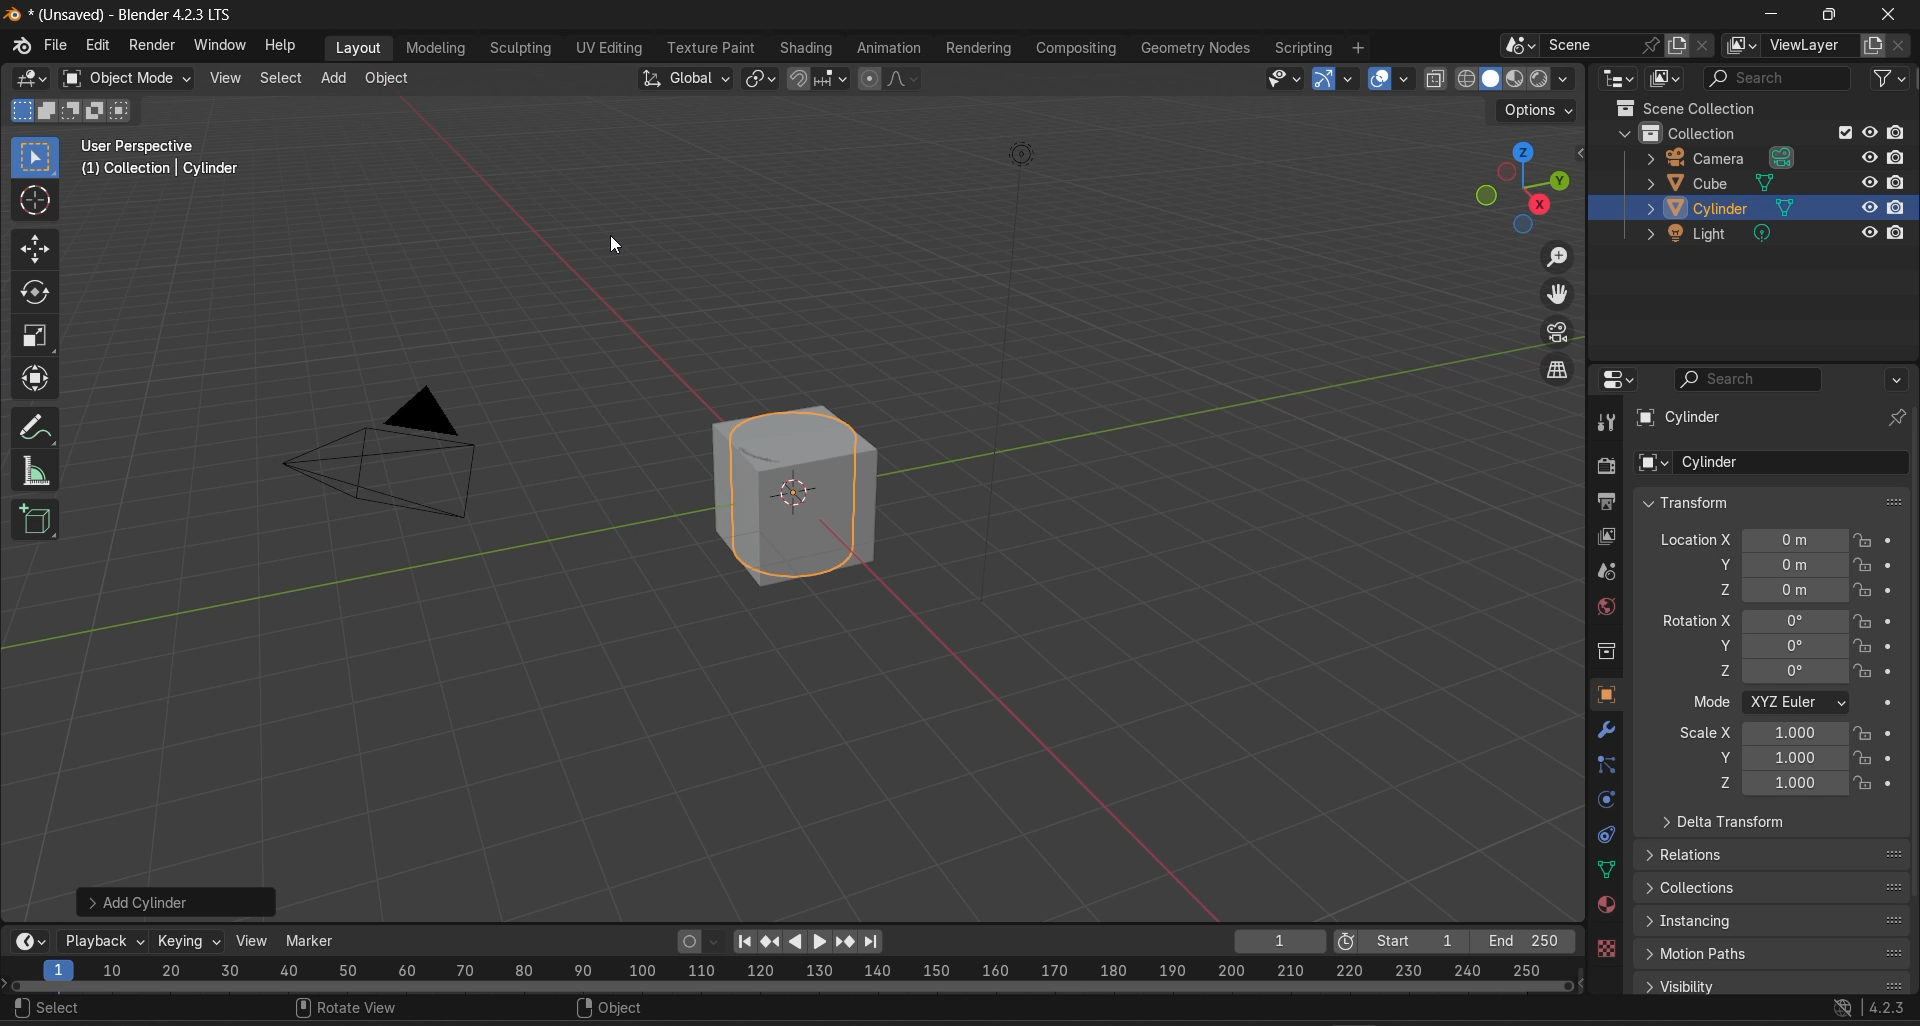  What do you see at coordinates (1900, 379) in the screenshot?
I see `options` at bounding box center [1900, 379].